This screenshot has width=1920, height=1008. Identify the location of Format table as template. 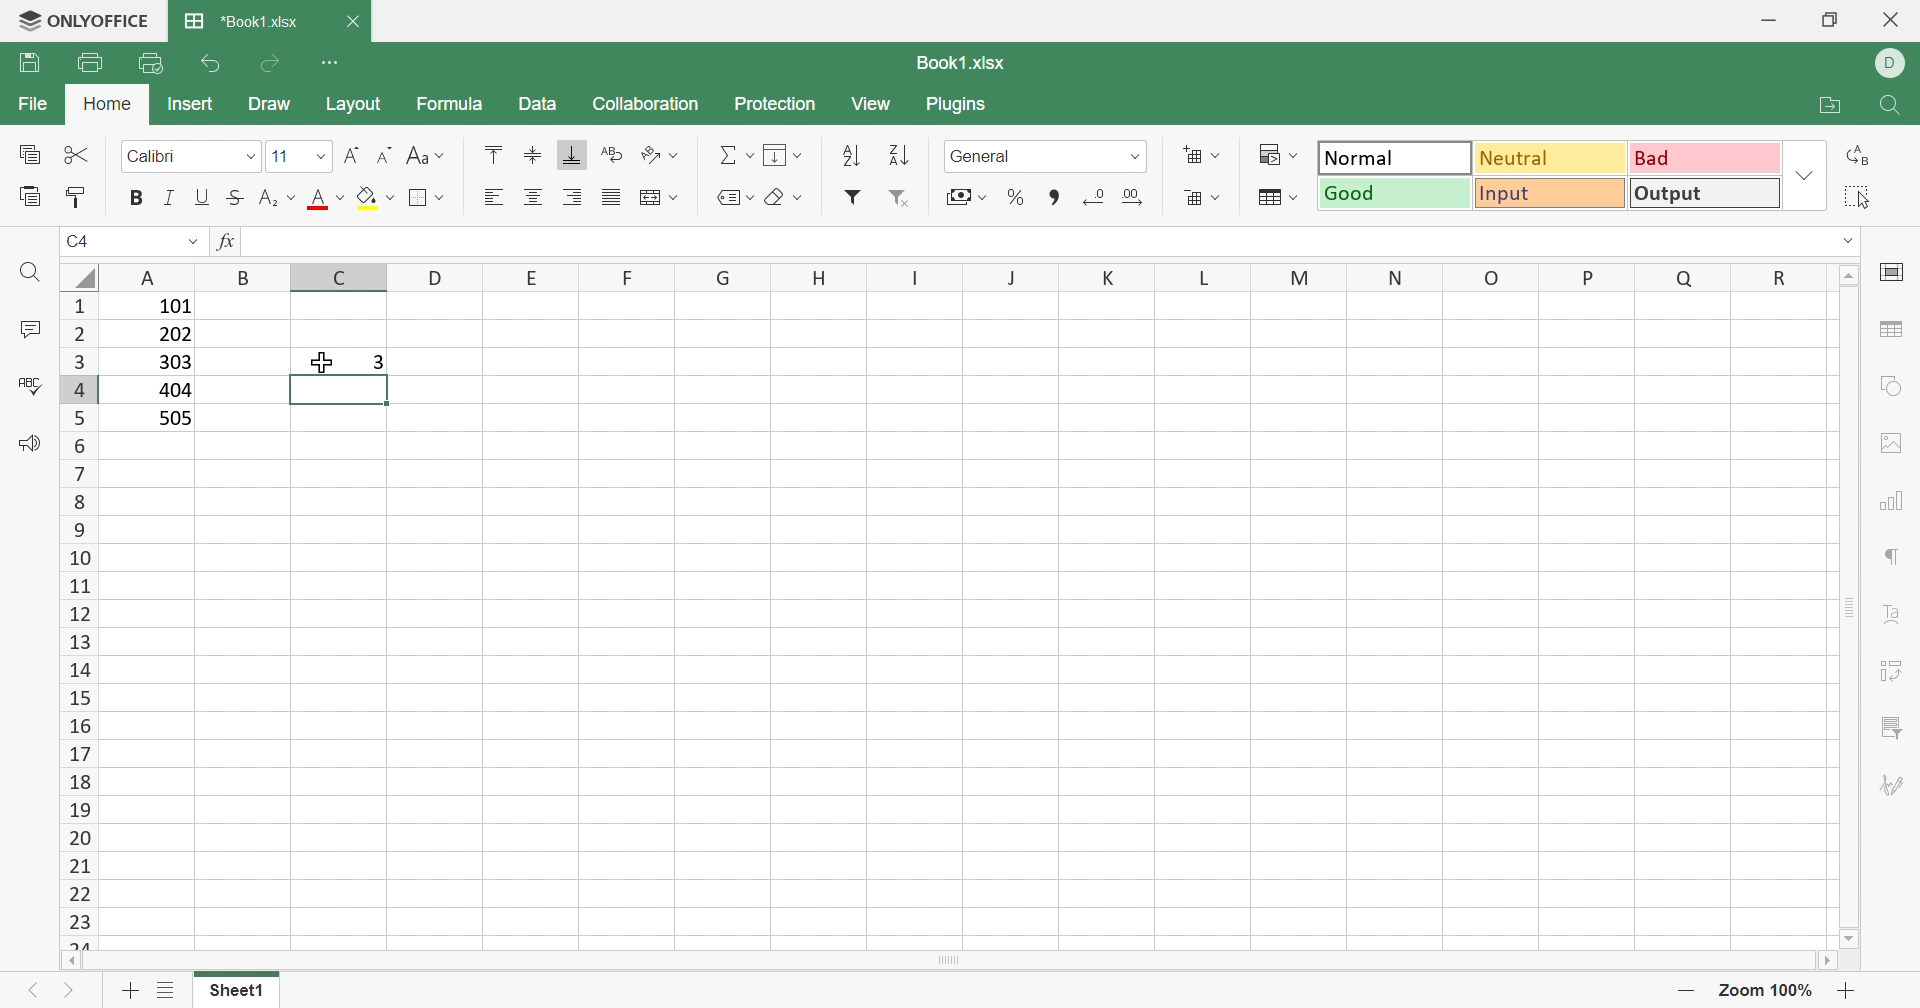
(1279, 203).